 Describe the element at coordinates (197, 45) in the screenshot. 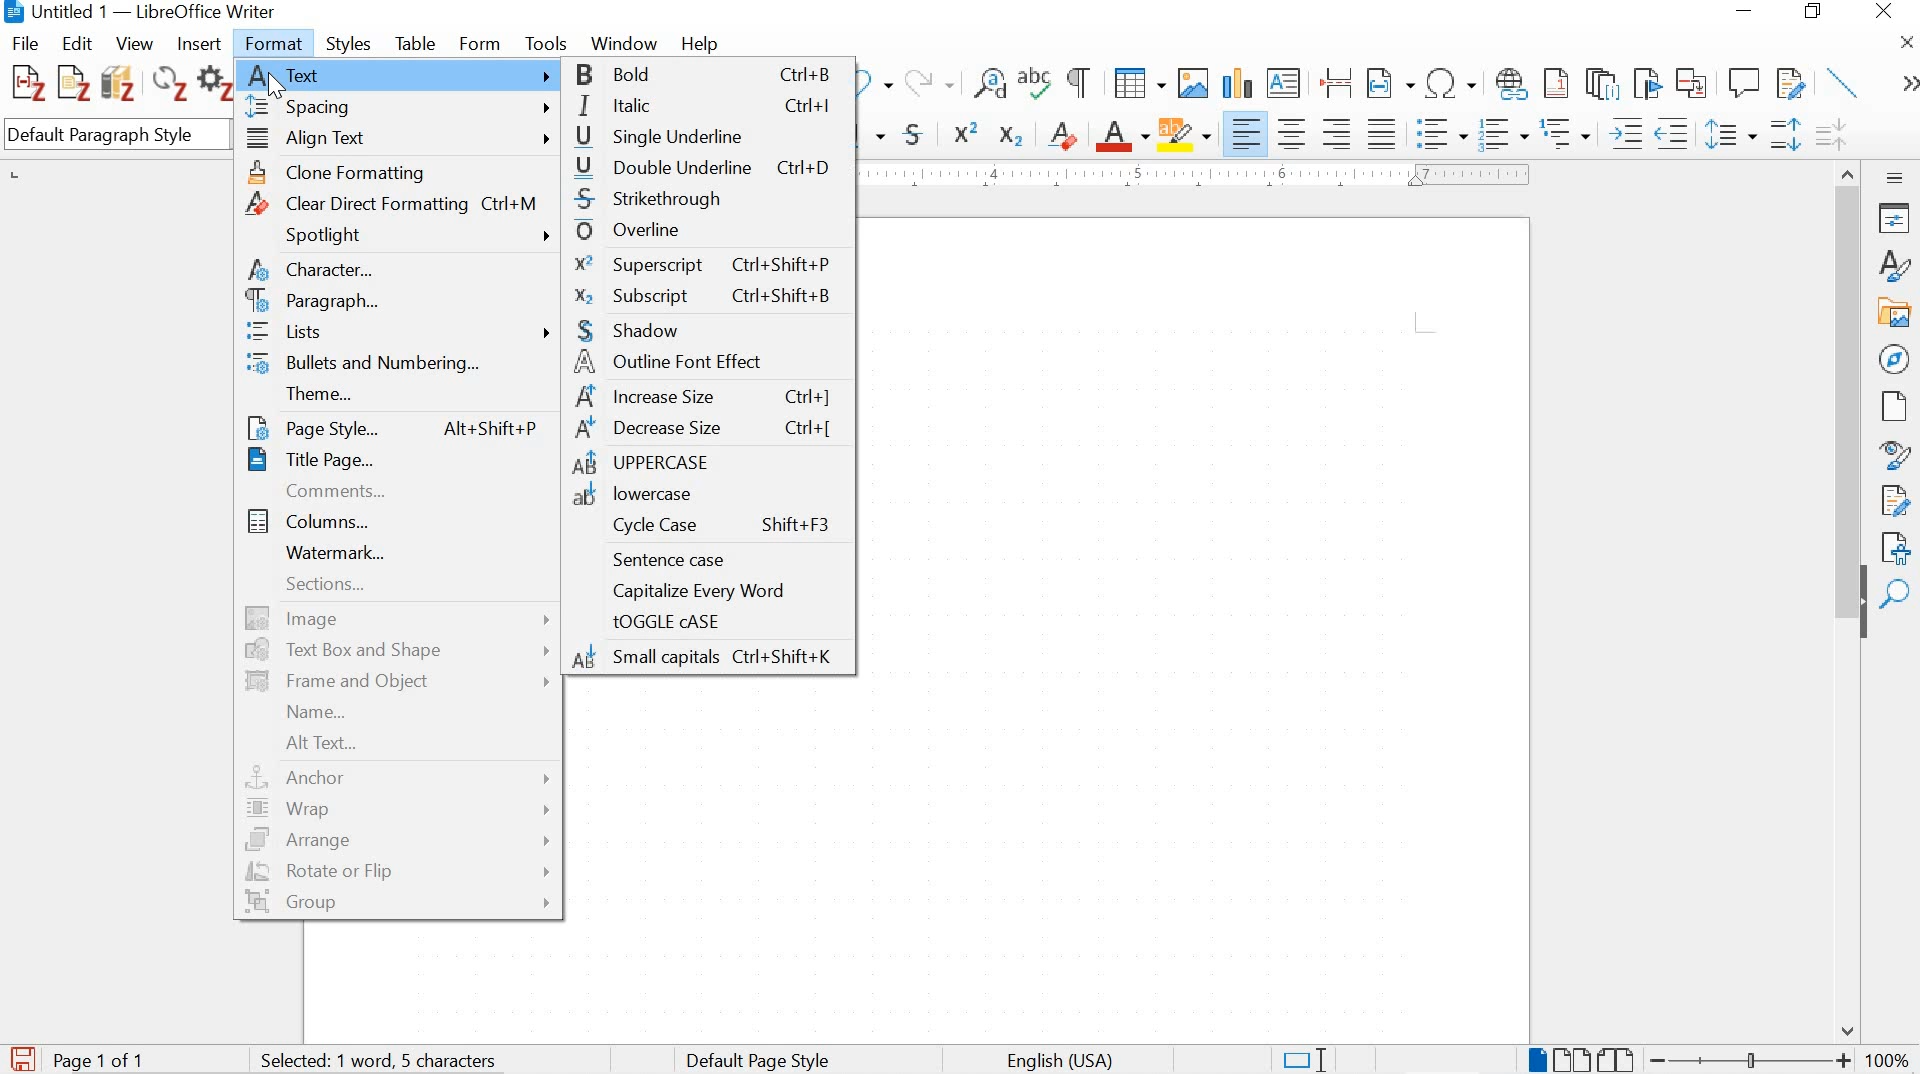

I see `insert` at that location.